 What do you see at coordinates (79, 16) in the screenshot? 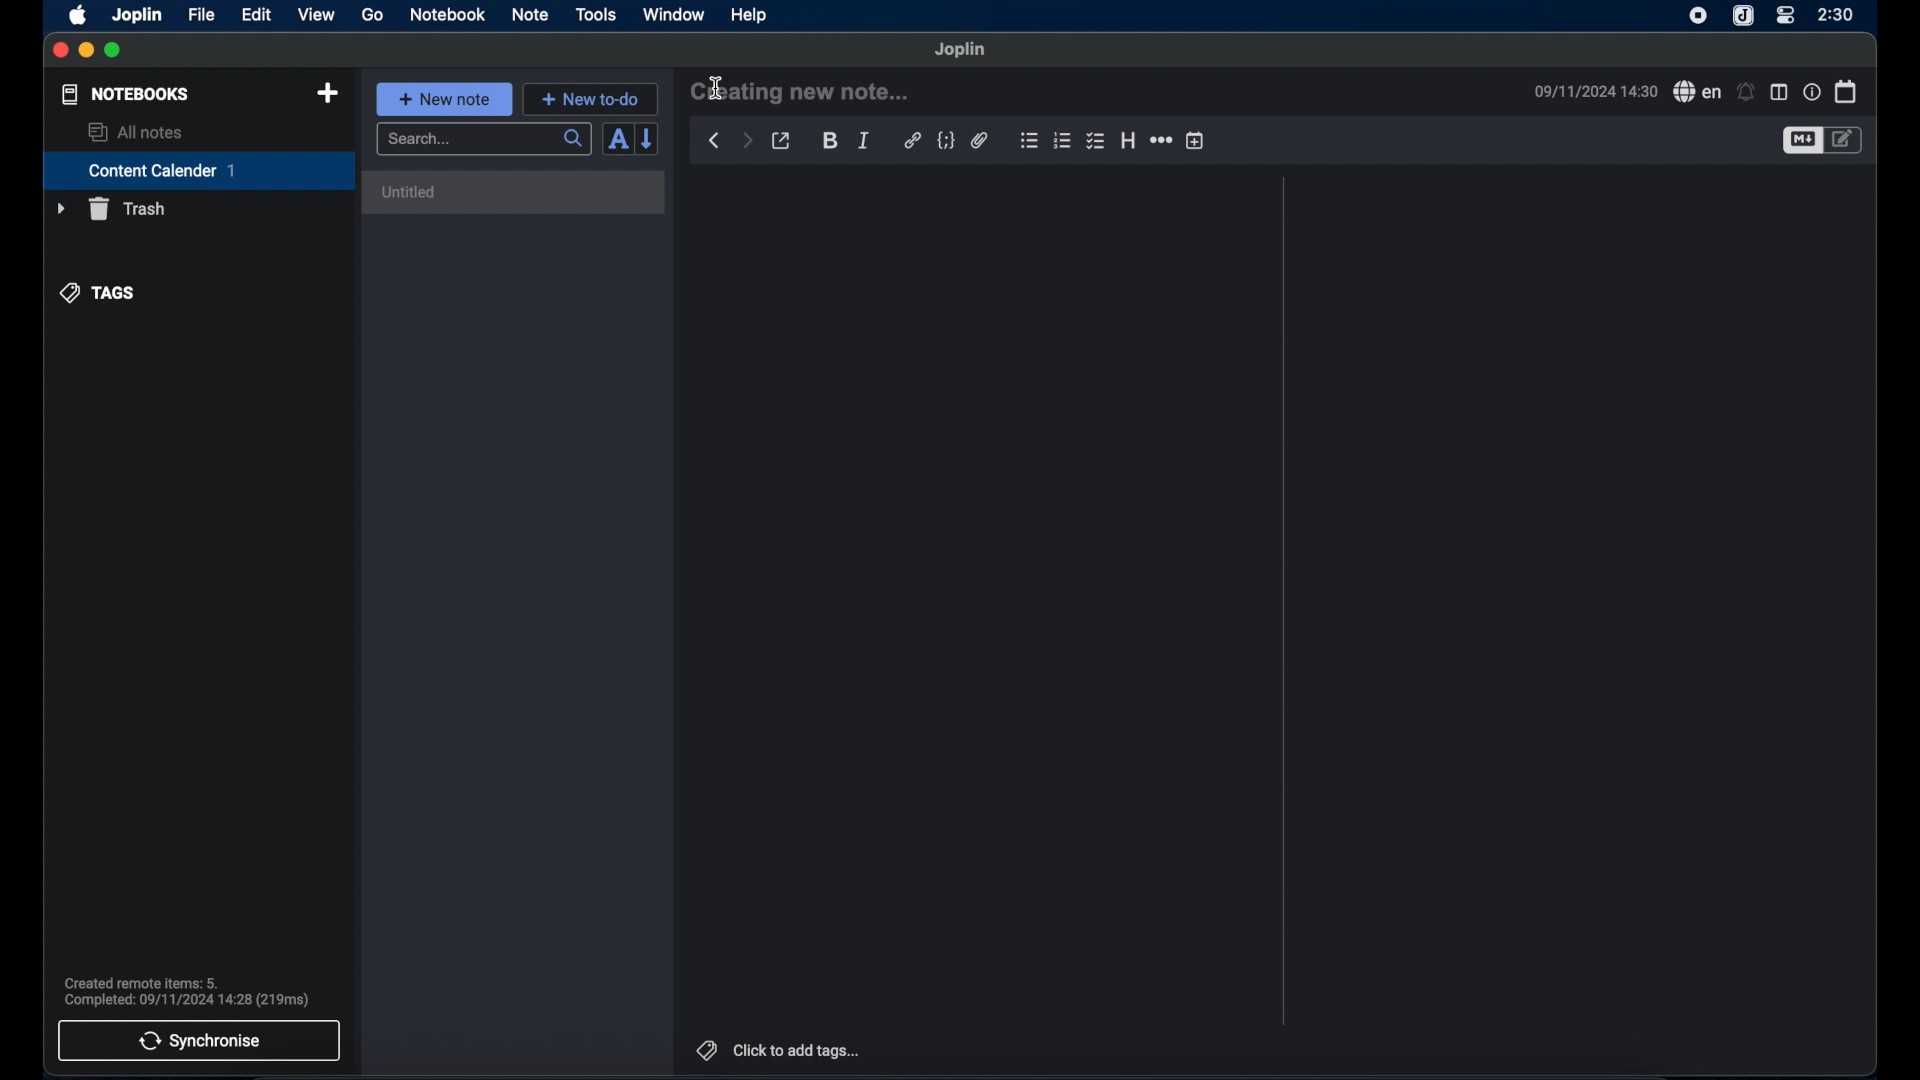
I see `apple icon` at bounding box center [79, 16].